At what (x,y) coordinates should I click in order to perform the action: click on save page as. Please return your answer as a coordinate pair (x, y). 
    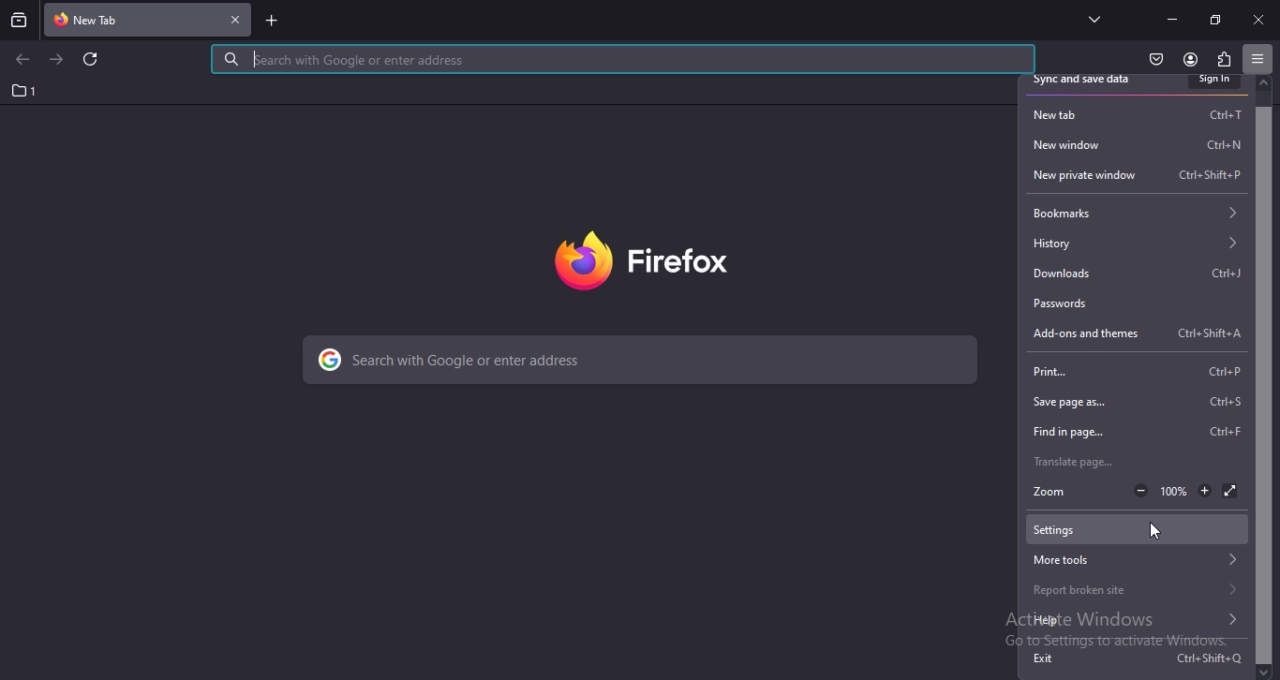
    Looking at the image, I should click on (1134, 399).